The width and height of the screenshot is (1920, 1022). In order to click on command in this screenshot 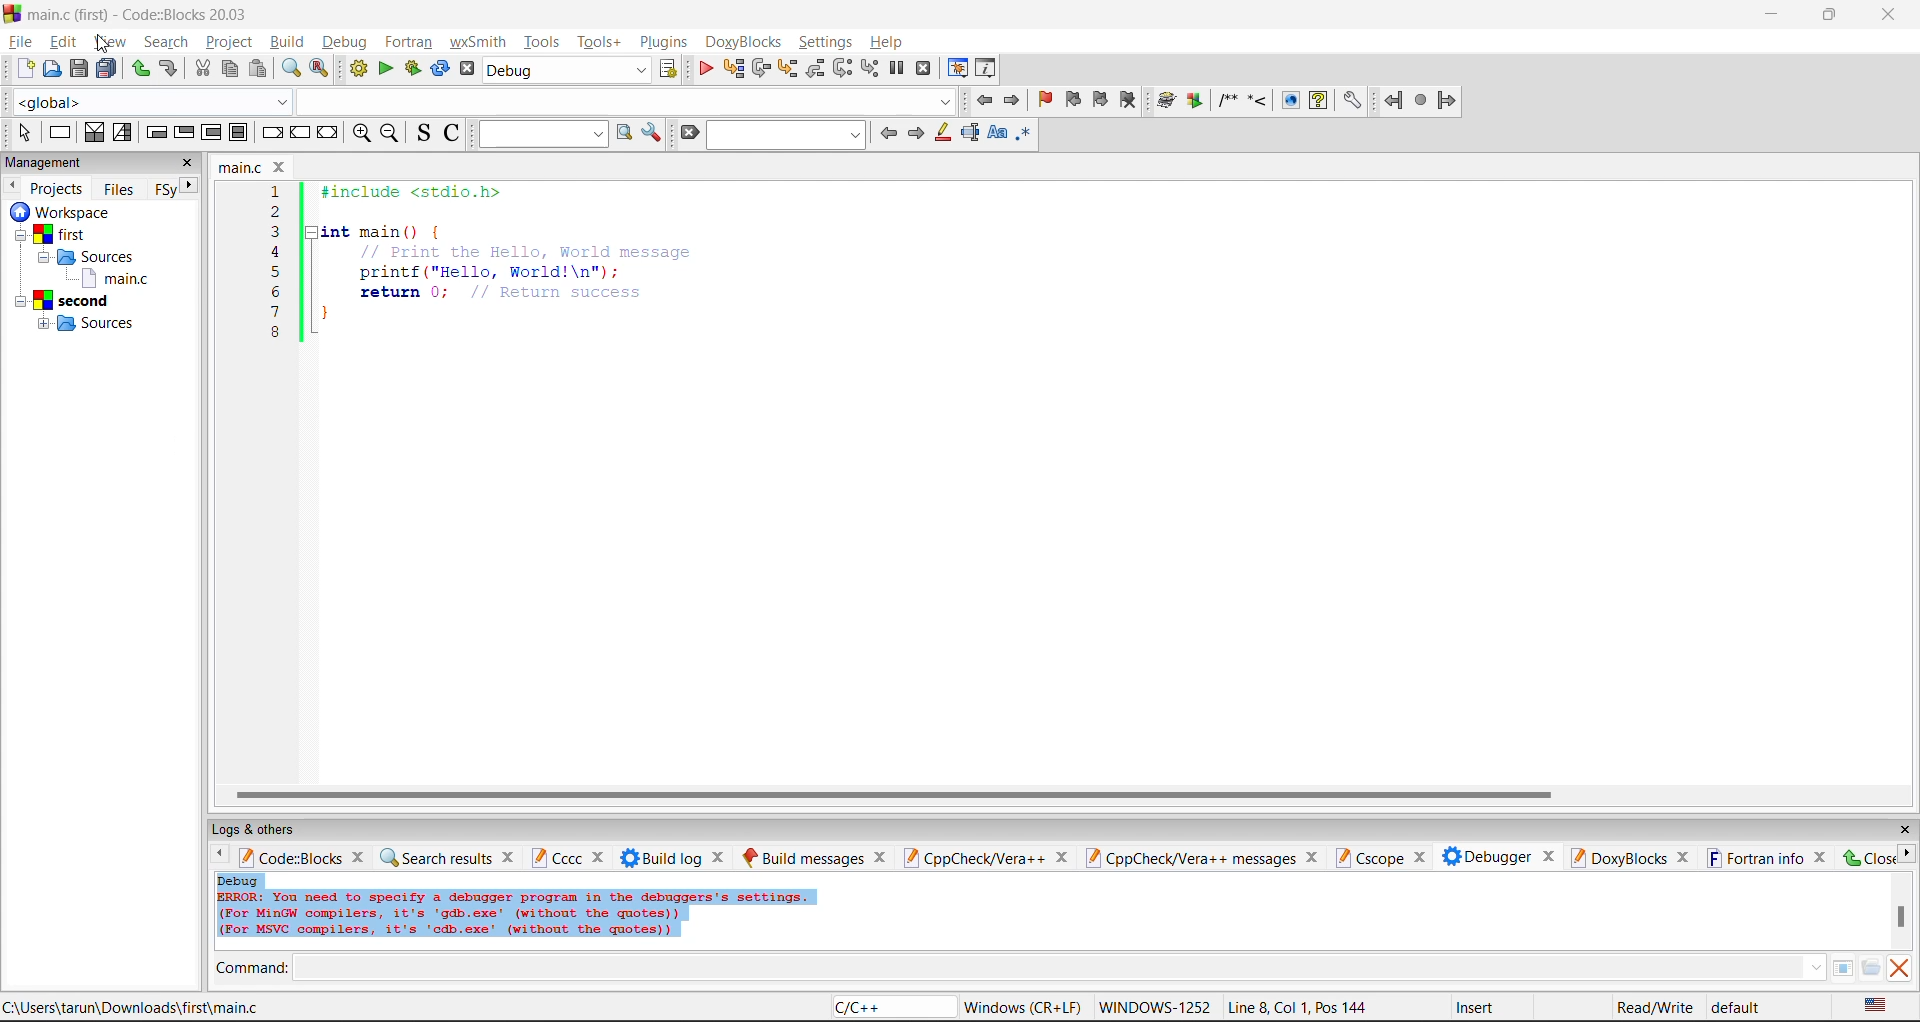, I will do `click(1045, 969)`.